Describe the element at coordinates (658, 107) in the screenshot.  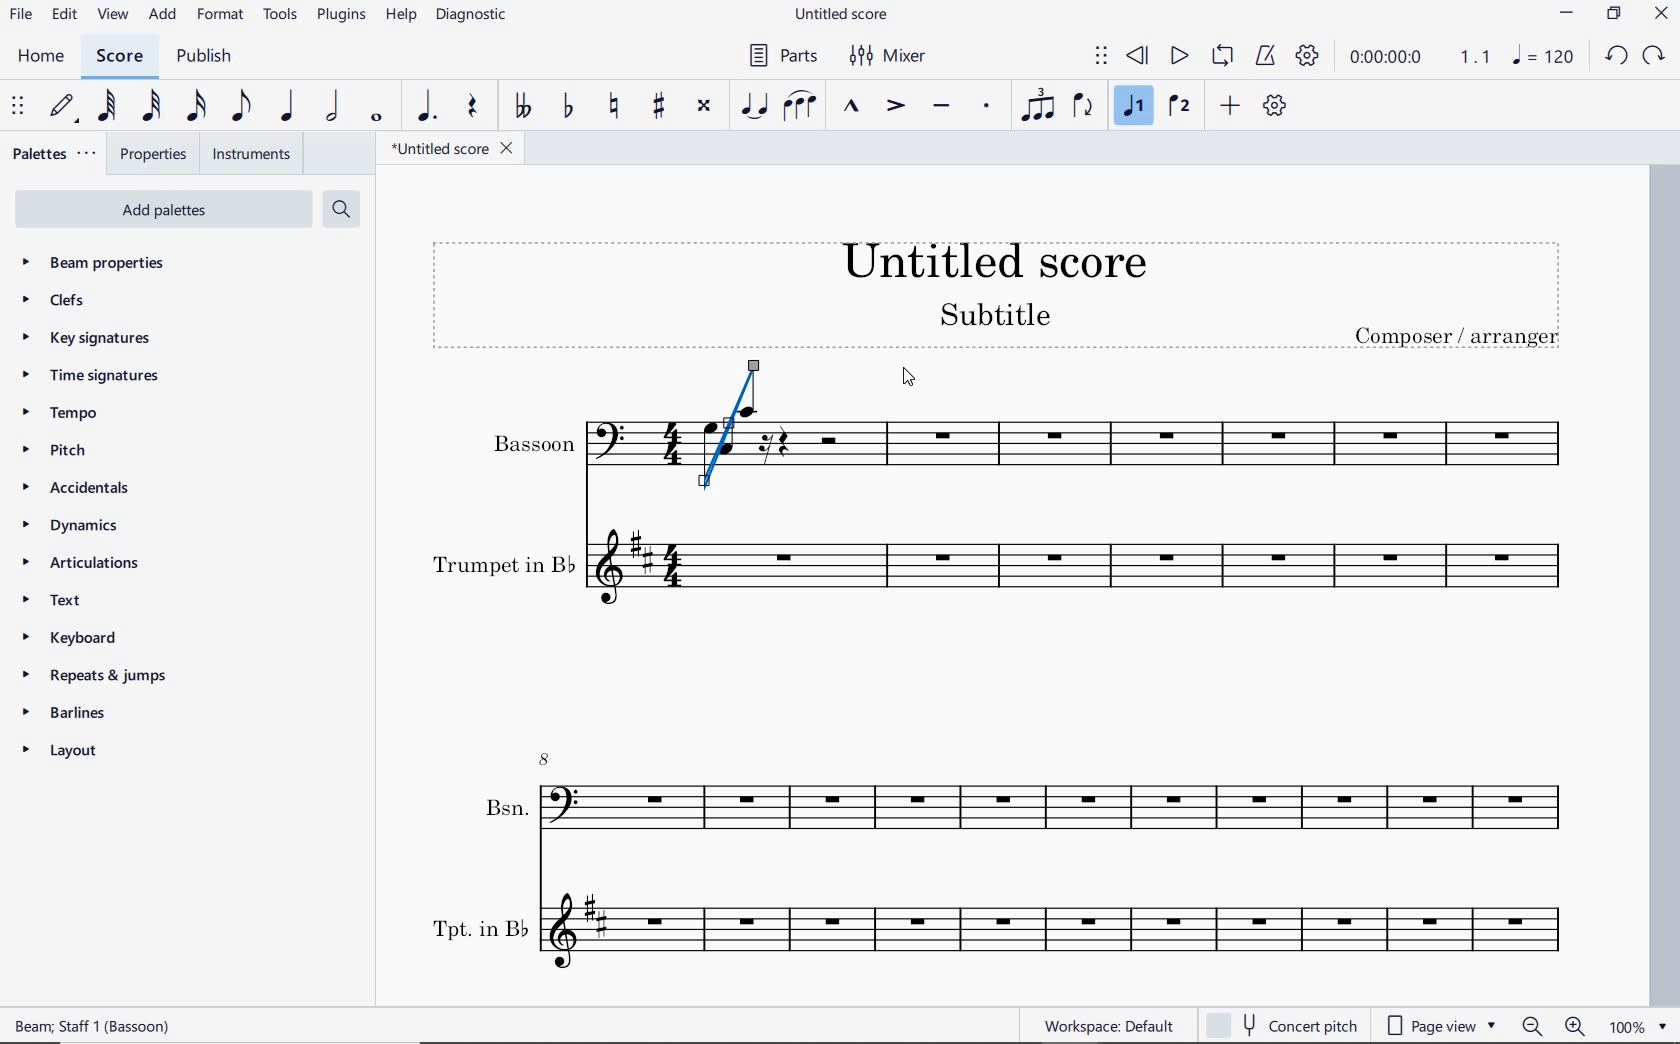
I see `toggle sharp` at that location.